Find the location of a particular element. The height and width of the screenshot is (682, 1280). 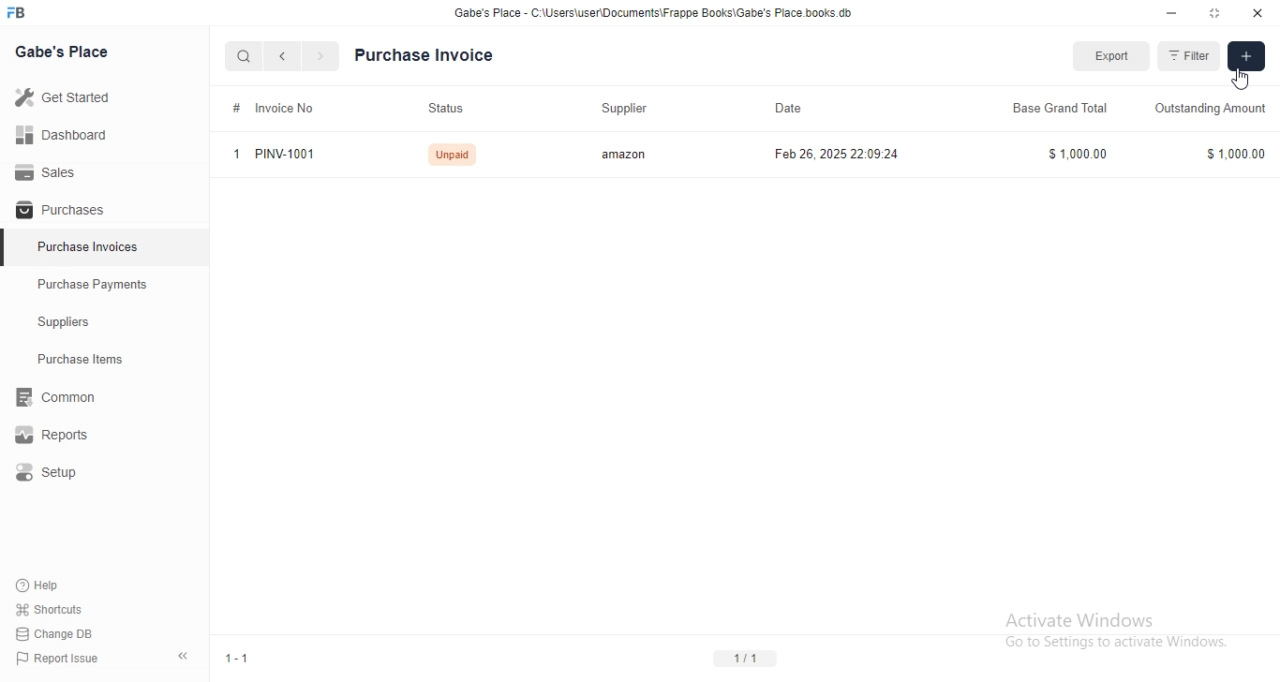

Feb 26, 2025 22:09:24 is located at coordinates (837, 154).